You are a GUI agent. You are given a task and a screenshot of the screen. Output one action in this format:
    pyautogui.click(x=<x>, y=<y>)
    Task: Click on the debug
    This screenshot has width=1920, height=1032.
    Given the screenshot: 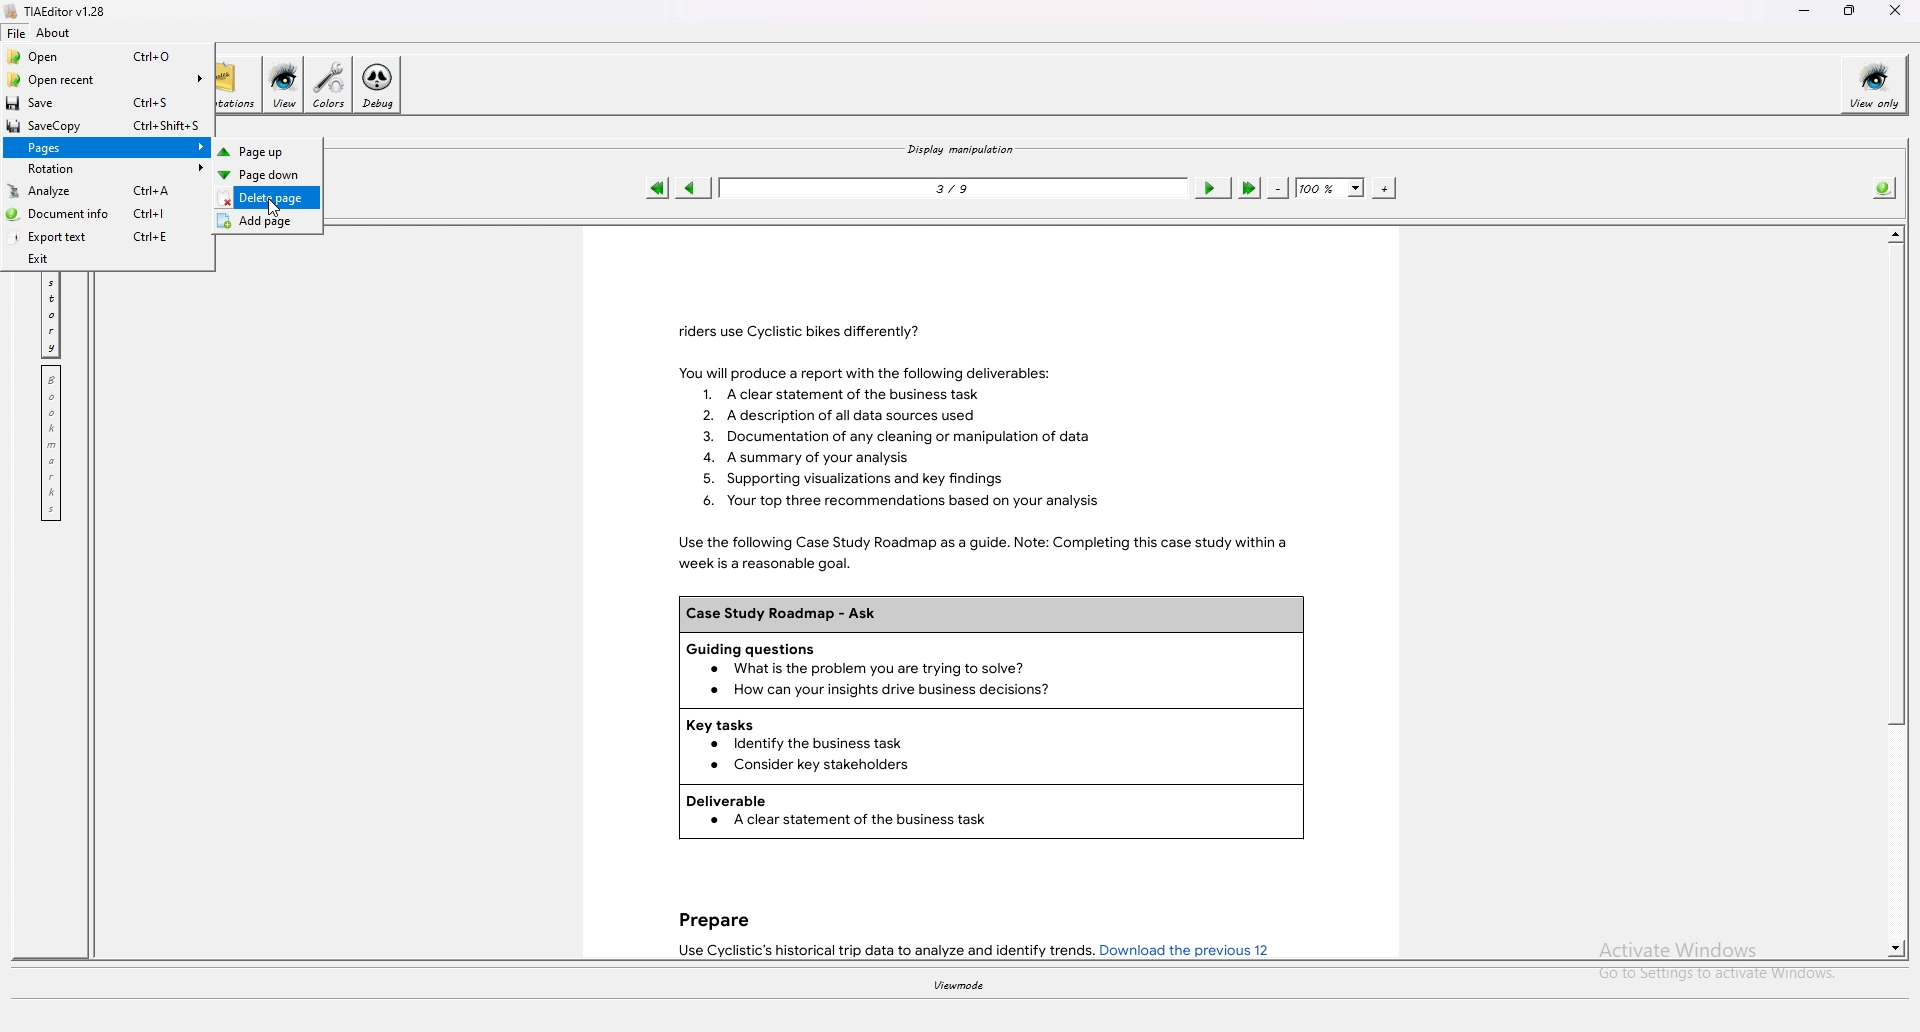 What is the action you would take?
    pyautogui.click(x=378, y=85)
    